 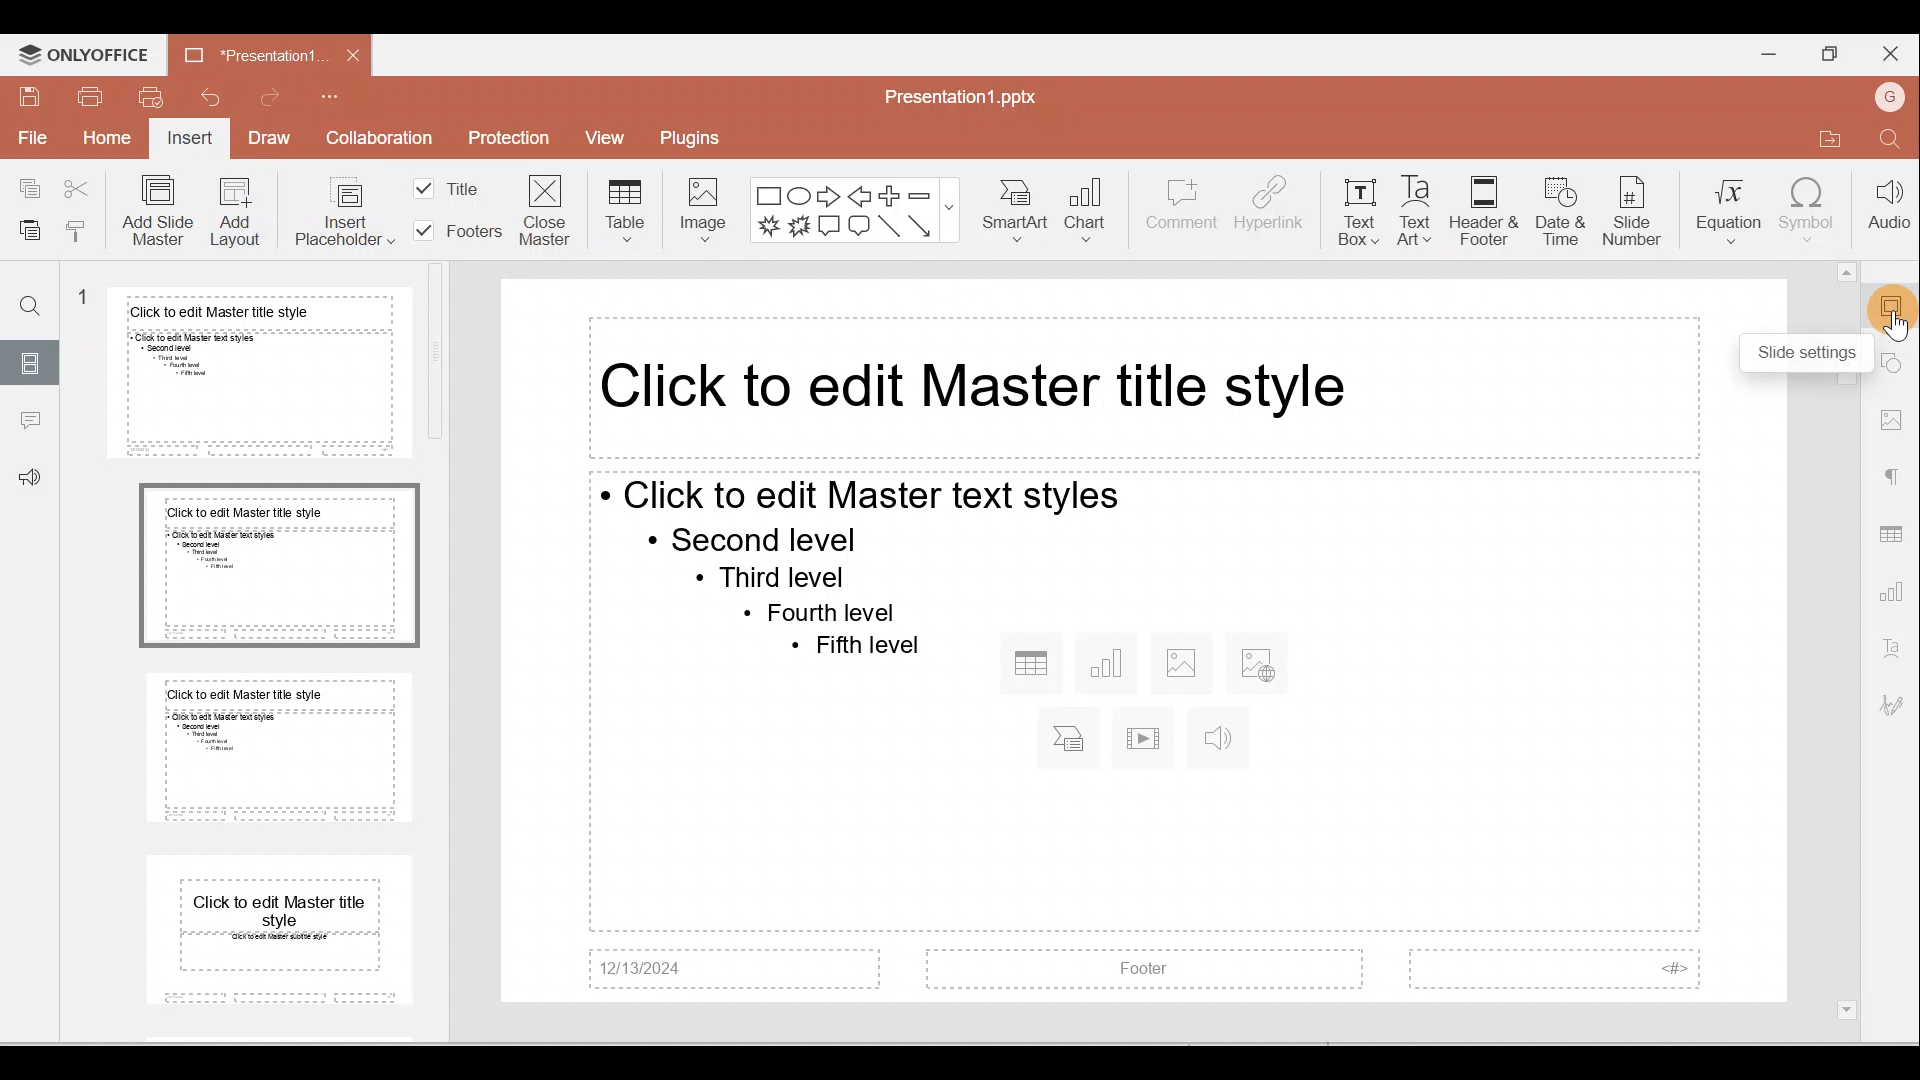 I want to click on Insert placeholder, so click(x=325, y=211).